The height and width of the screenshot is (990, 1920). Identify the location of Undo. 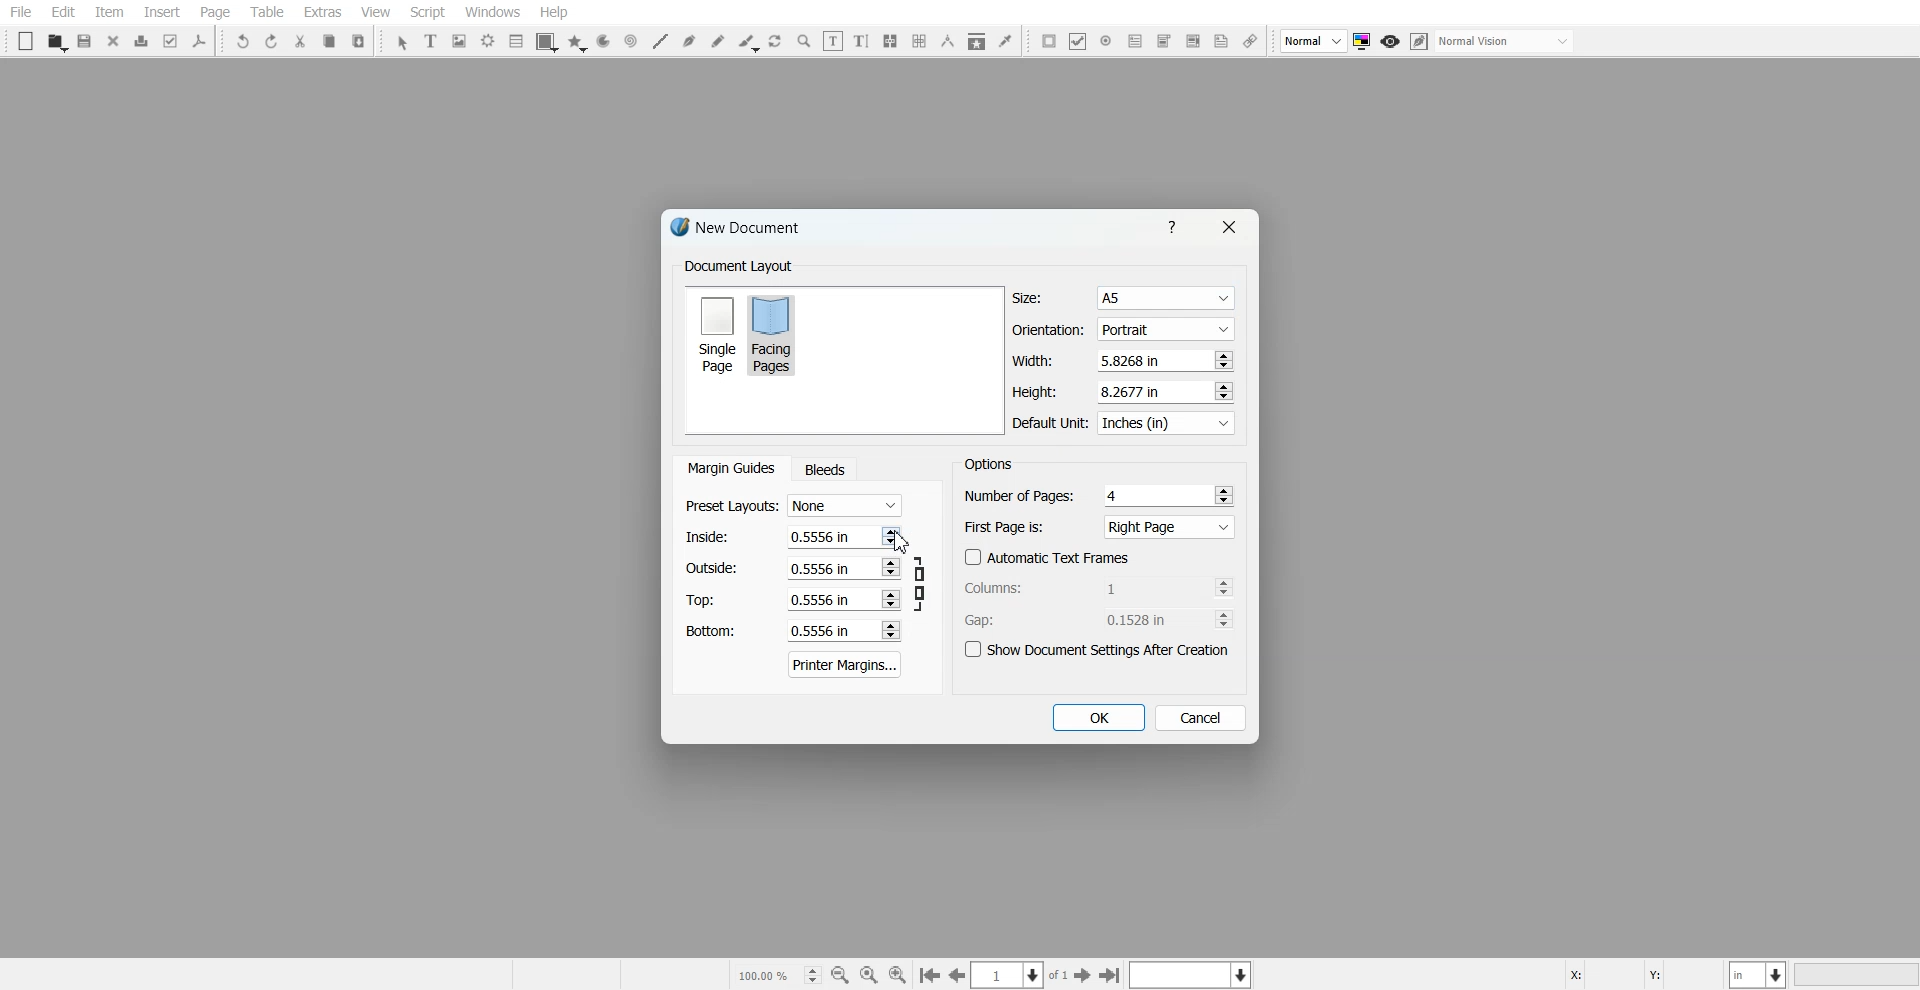
(243, 41).